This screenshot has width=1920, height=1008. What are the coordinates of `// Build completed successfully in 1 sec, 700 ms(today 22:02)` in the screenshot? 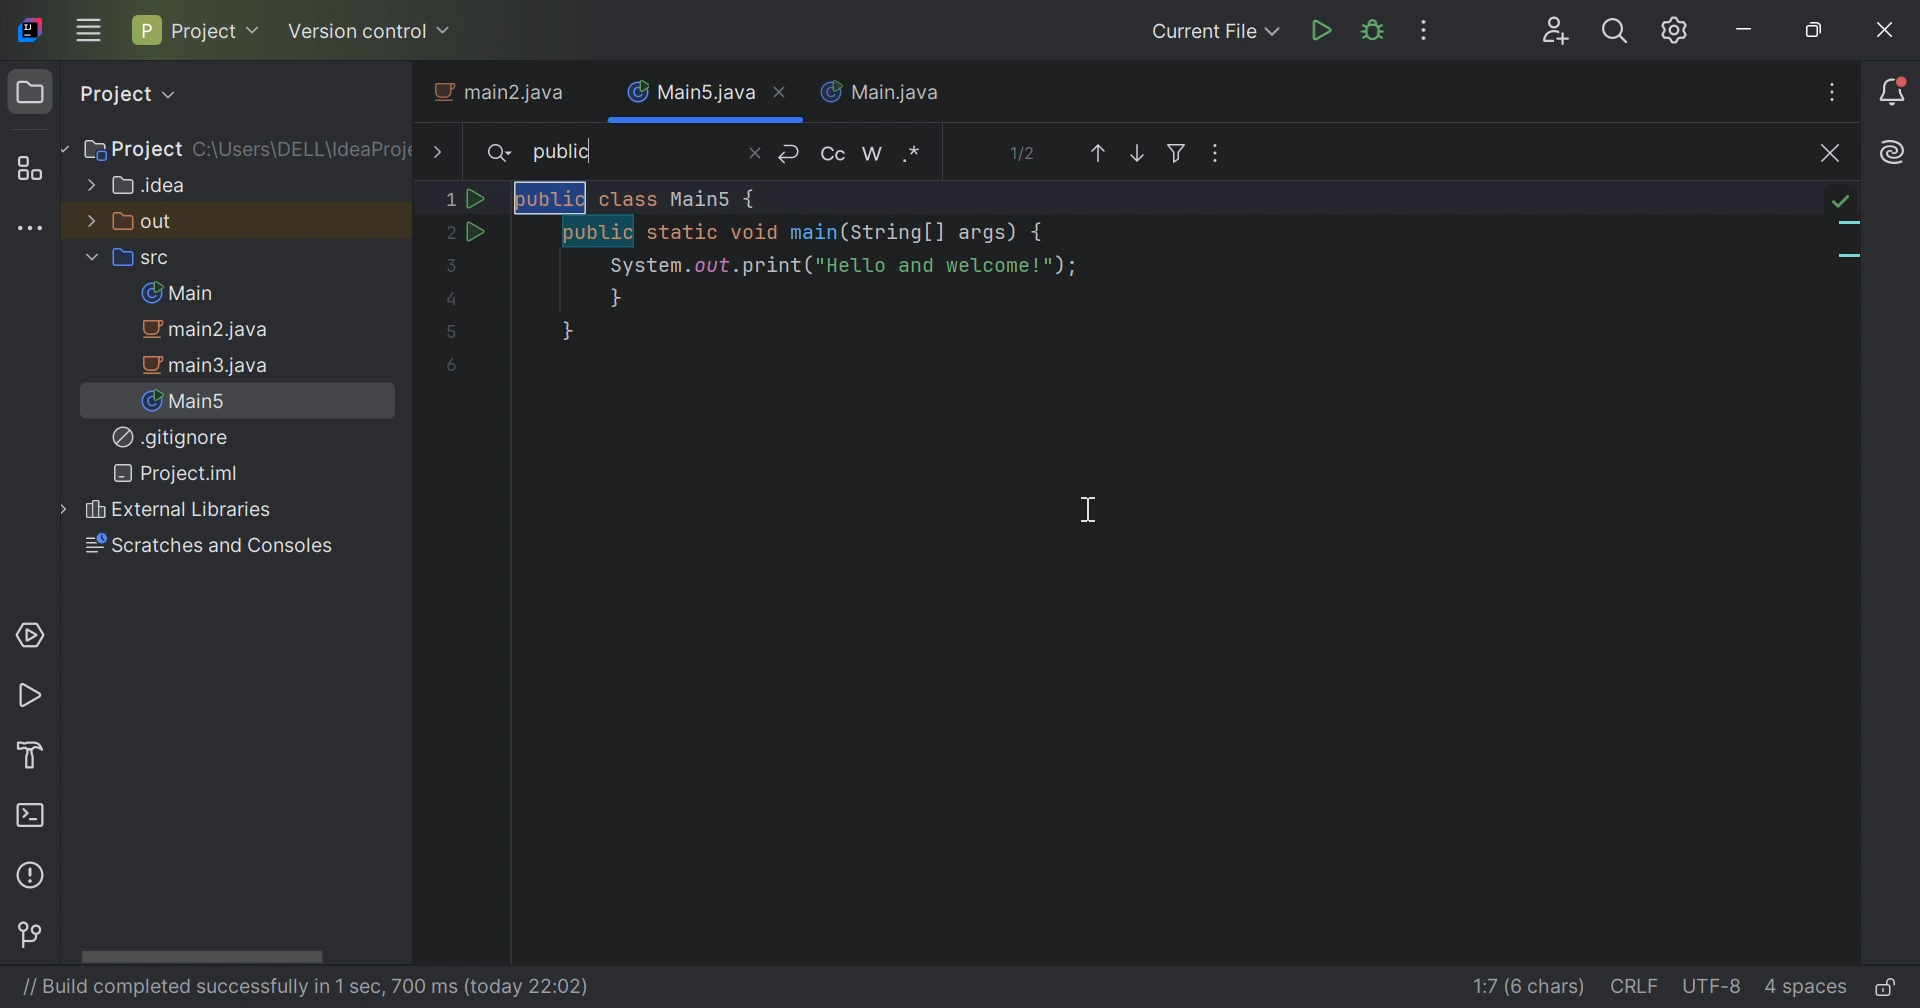 It's located at (301, 987).